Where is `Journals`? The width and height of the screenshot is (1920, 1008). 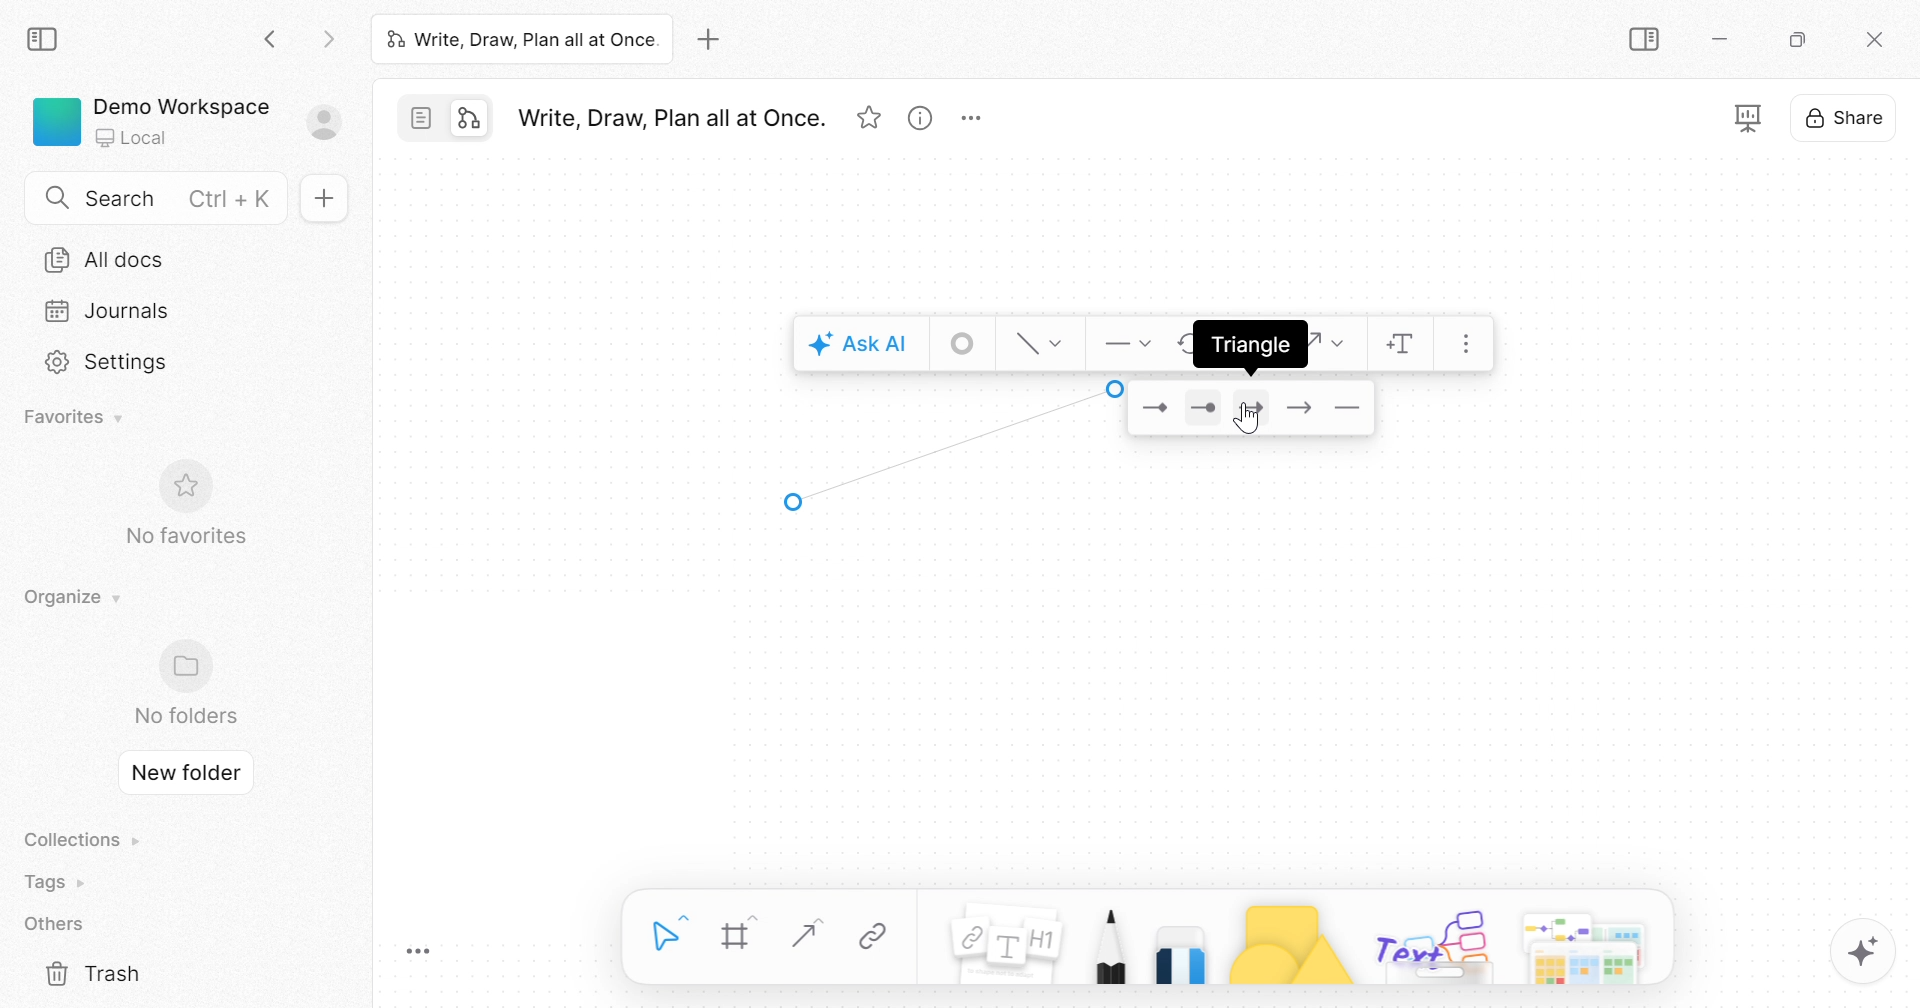
Journals is located at coordinates (101, 310).